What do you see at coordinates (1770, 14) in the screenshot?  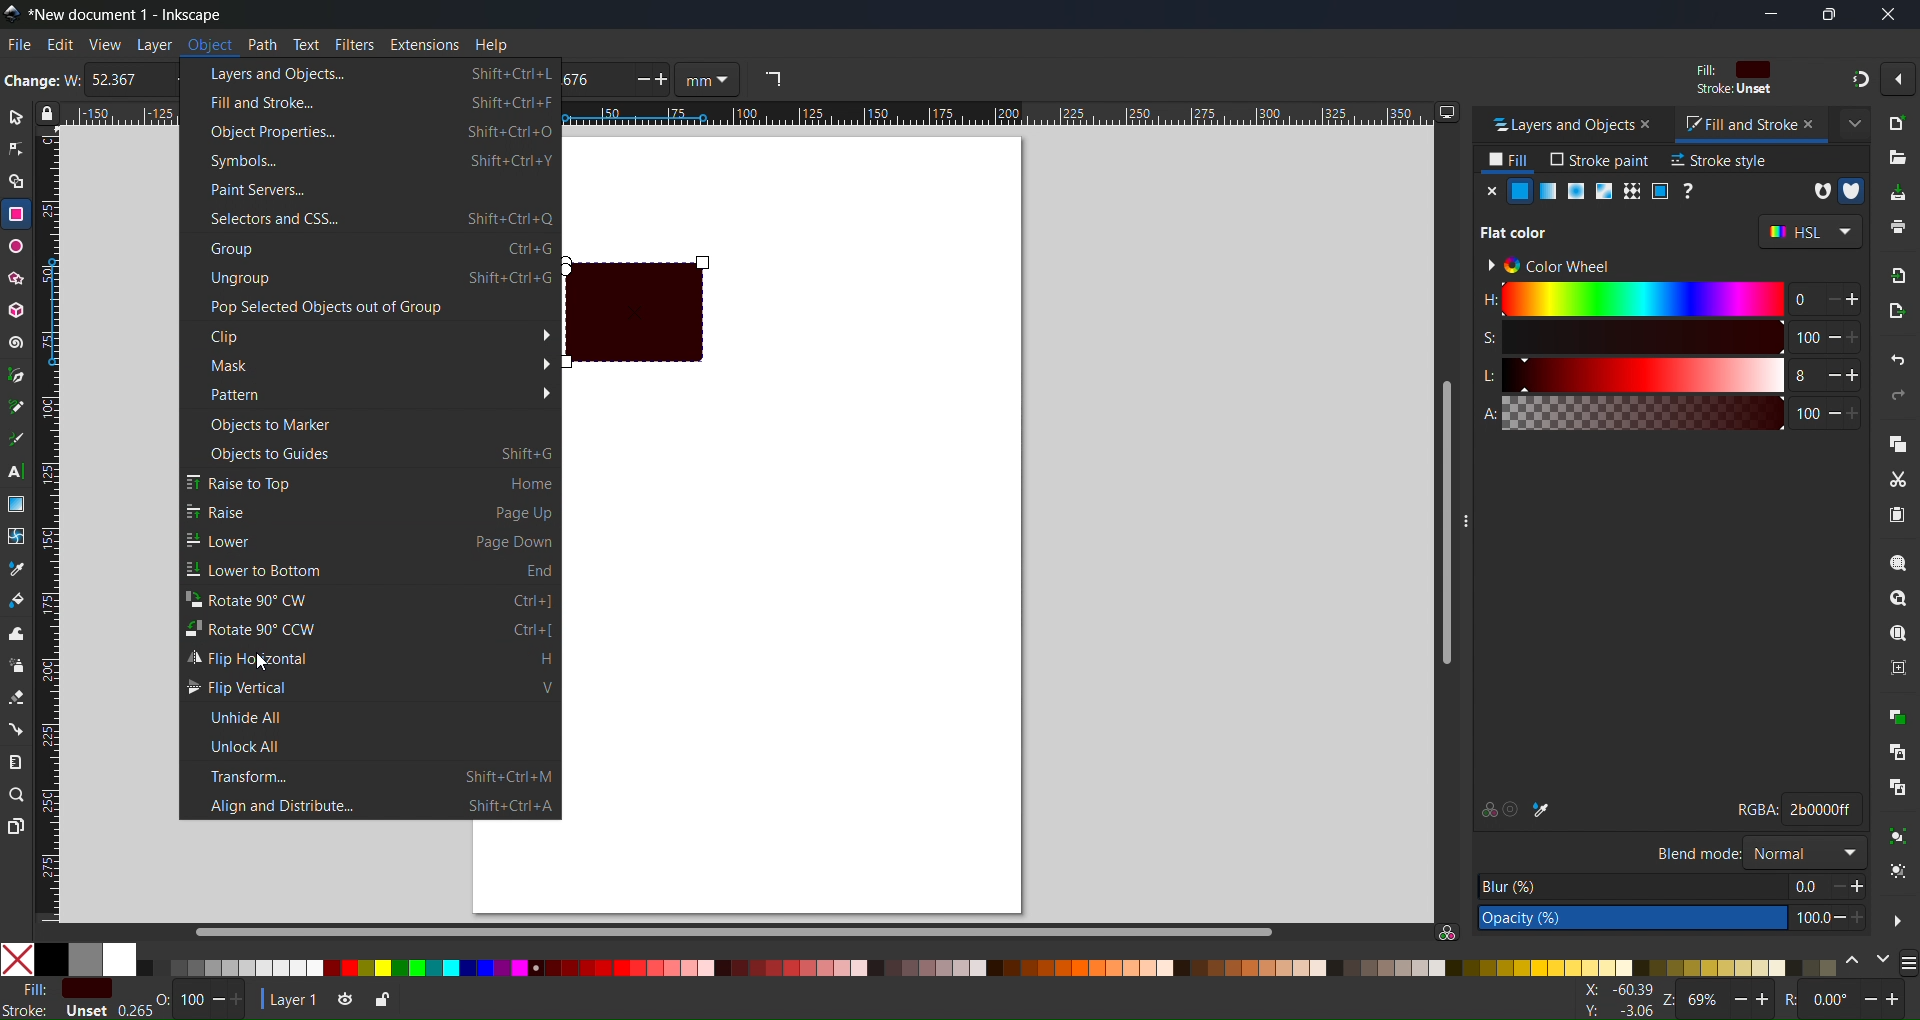 I see `Minimize` at bounding box center [1770, 14].